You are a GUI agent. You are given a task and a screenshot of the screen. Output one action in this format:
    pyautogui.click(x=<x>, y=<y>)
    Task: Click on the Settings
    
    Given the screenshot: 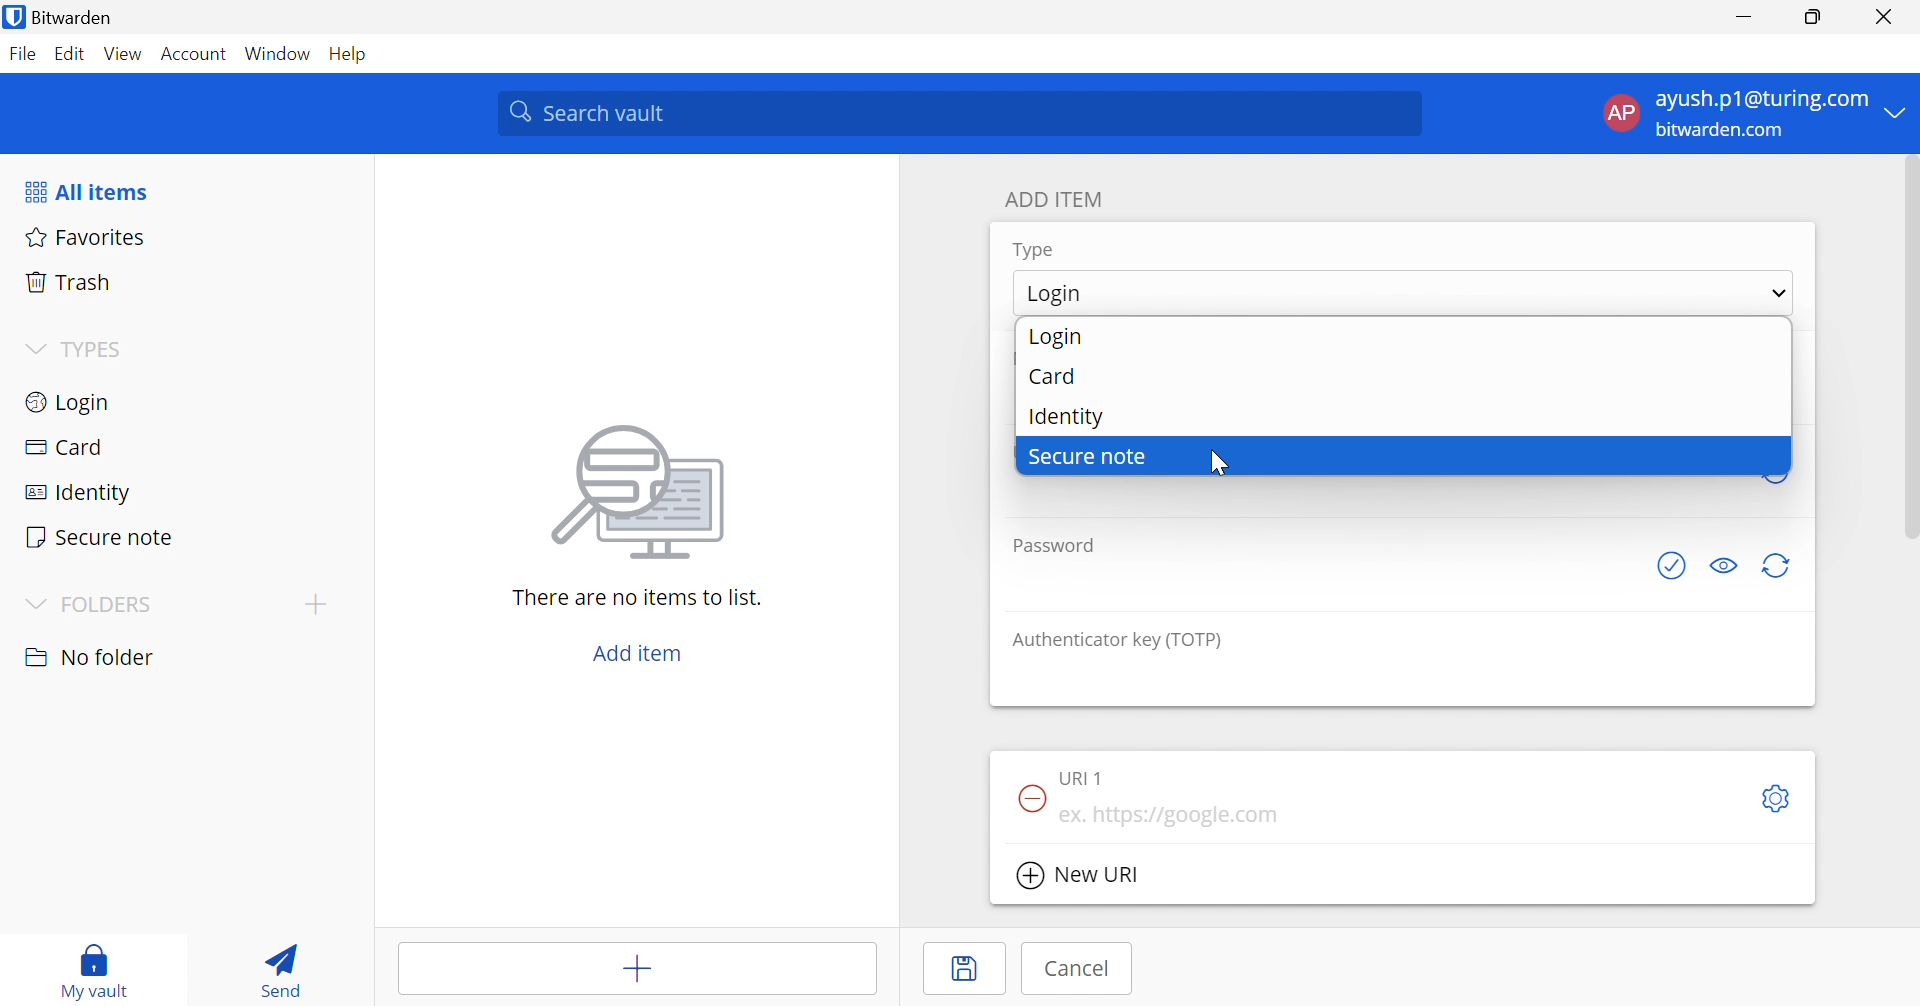 What is the action you would take?
    pyautogui.click(x=1775, y=798)
    